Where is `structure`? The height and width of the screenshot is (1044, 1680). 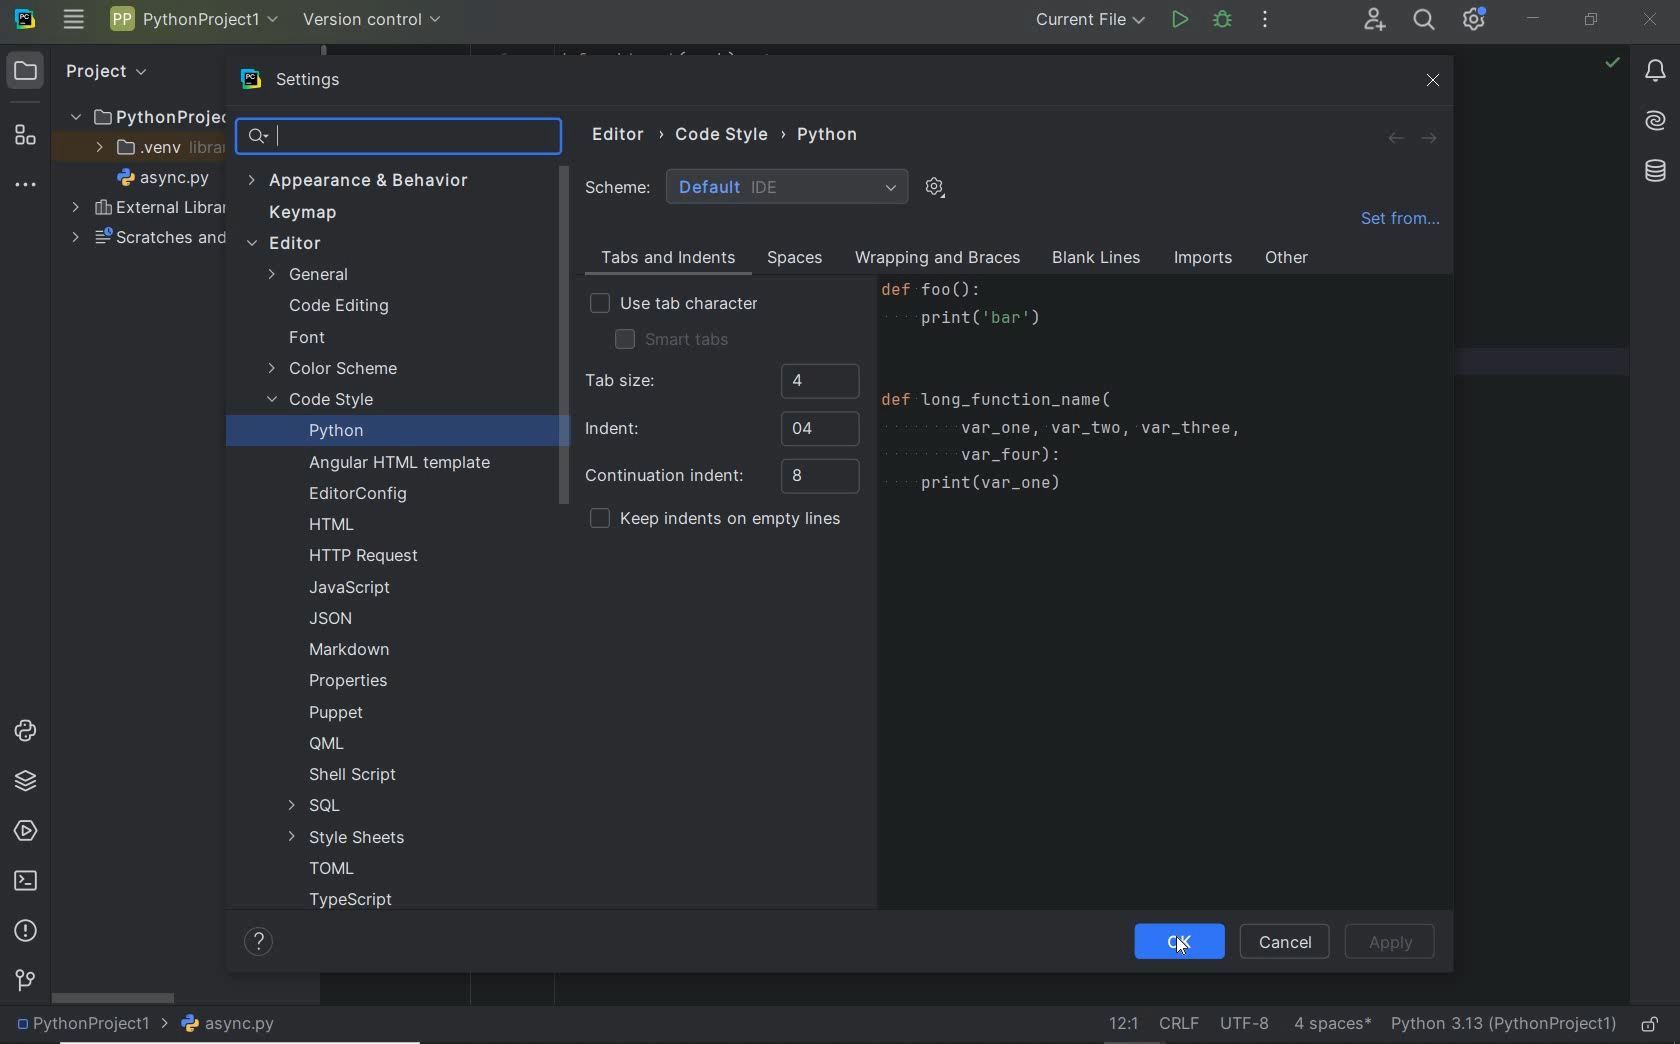
structure is located at coordinates (23, 138).